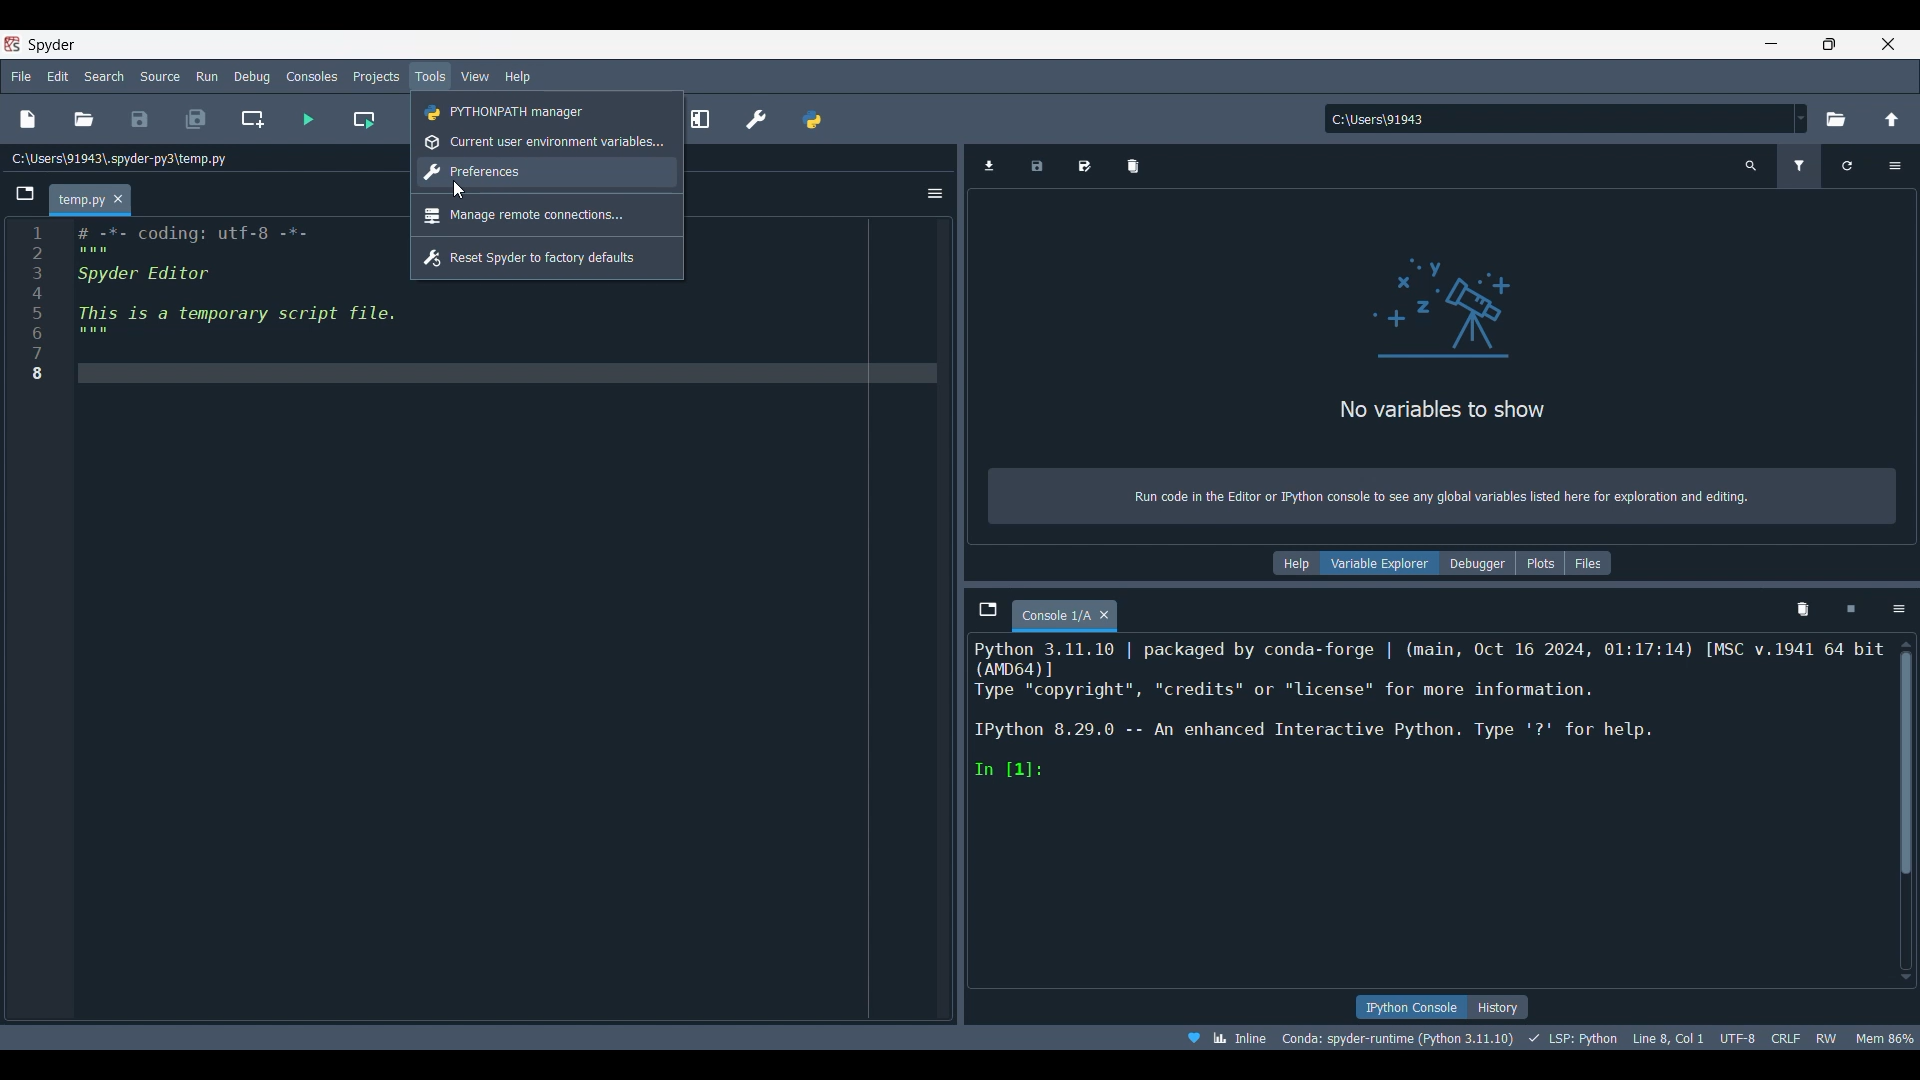  Describe the element at coordinates (84, 119) in the screenshot. I see `Open` at that location.